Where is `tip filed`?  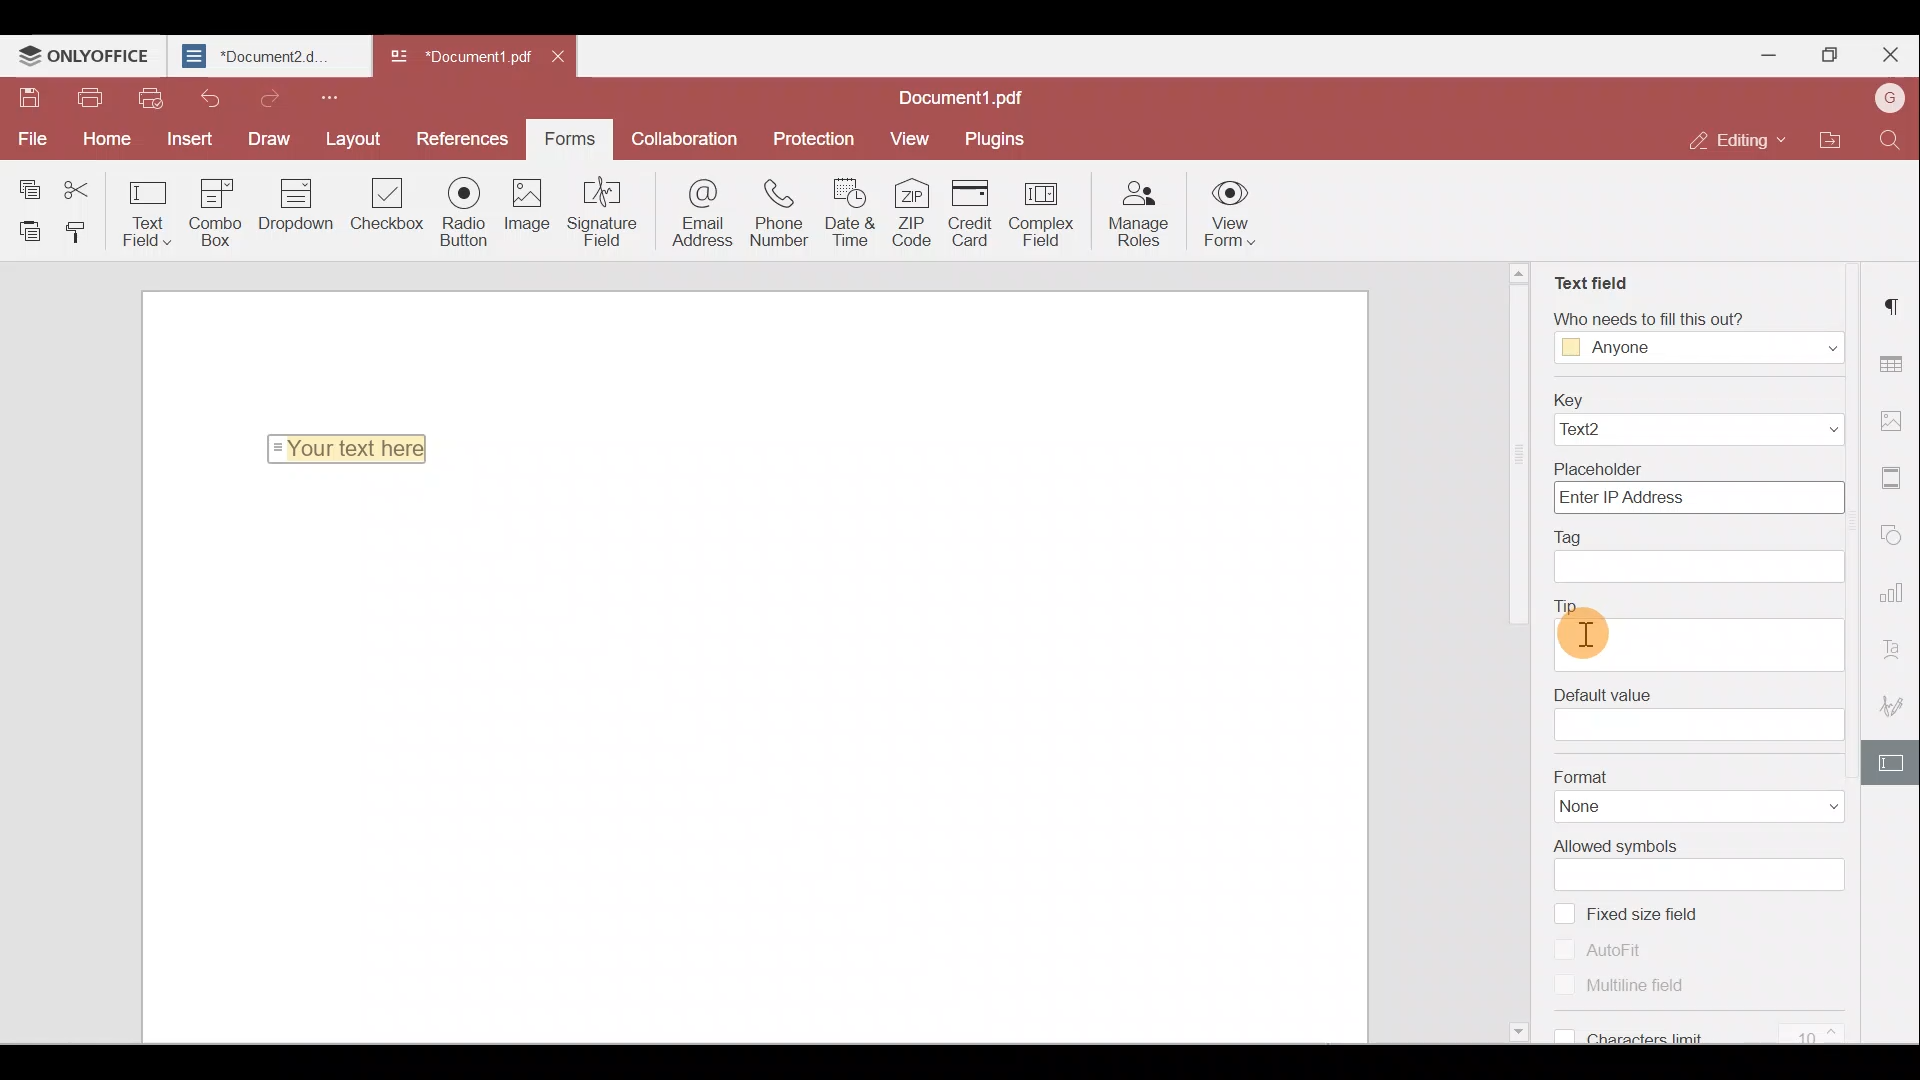 tip filed is located at coordinates (1698, 638).